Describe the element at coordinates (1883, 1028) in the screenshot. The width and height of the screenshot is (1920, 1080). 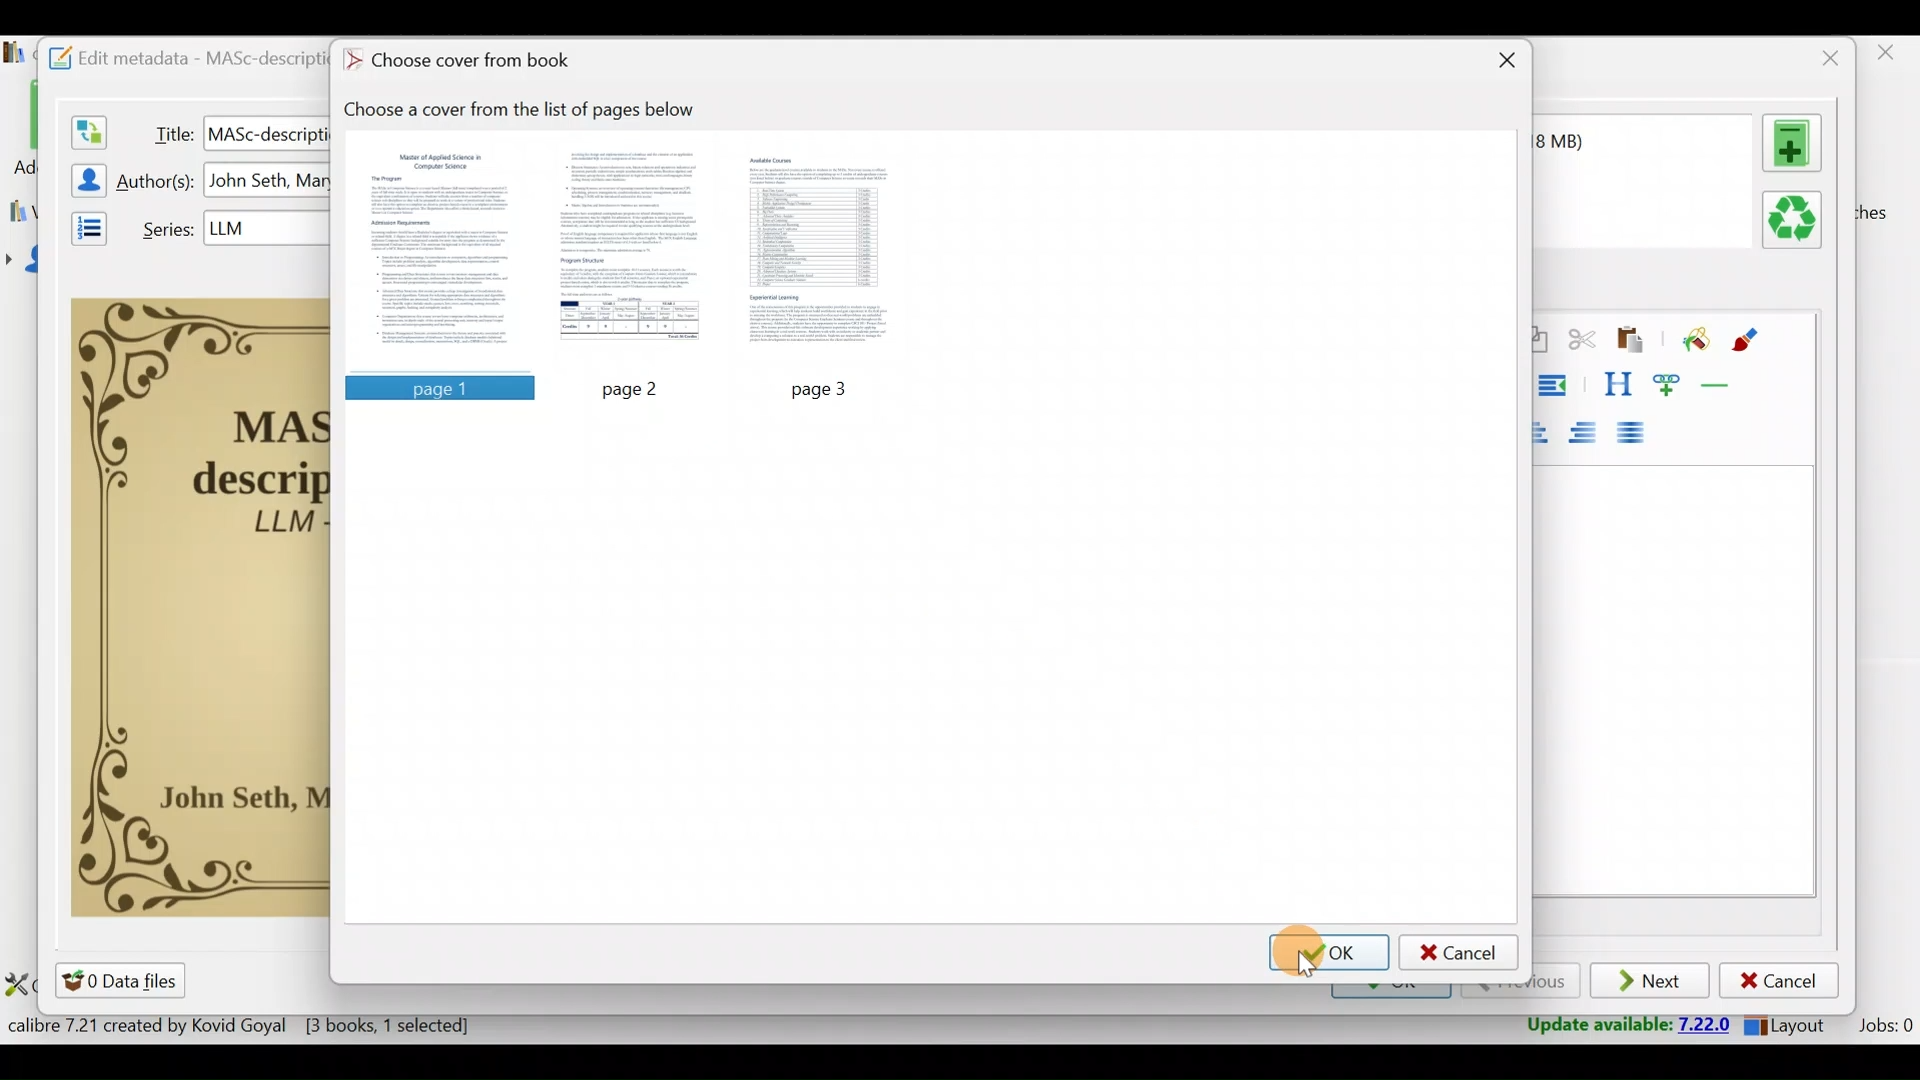
I see `Jobs` at that location.